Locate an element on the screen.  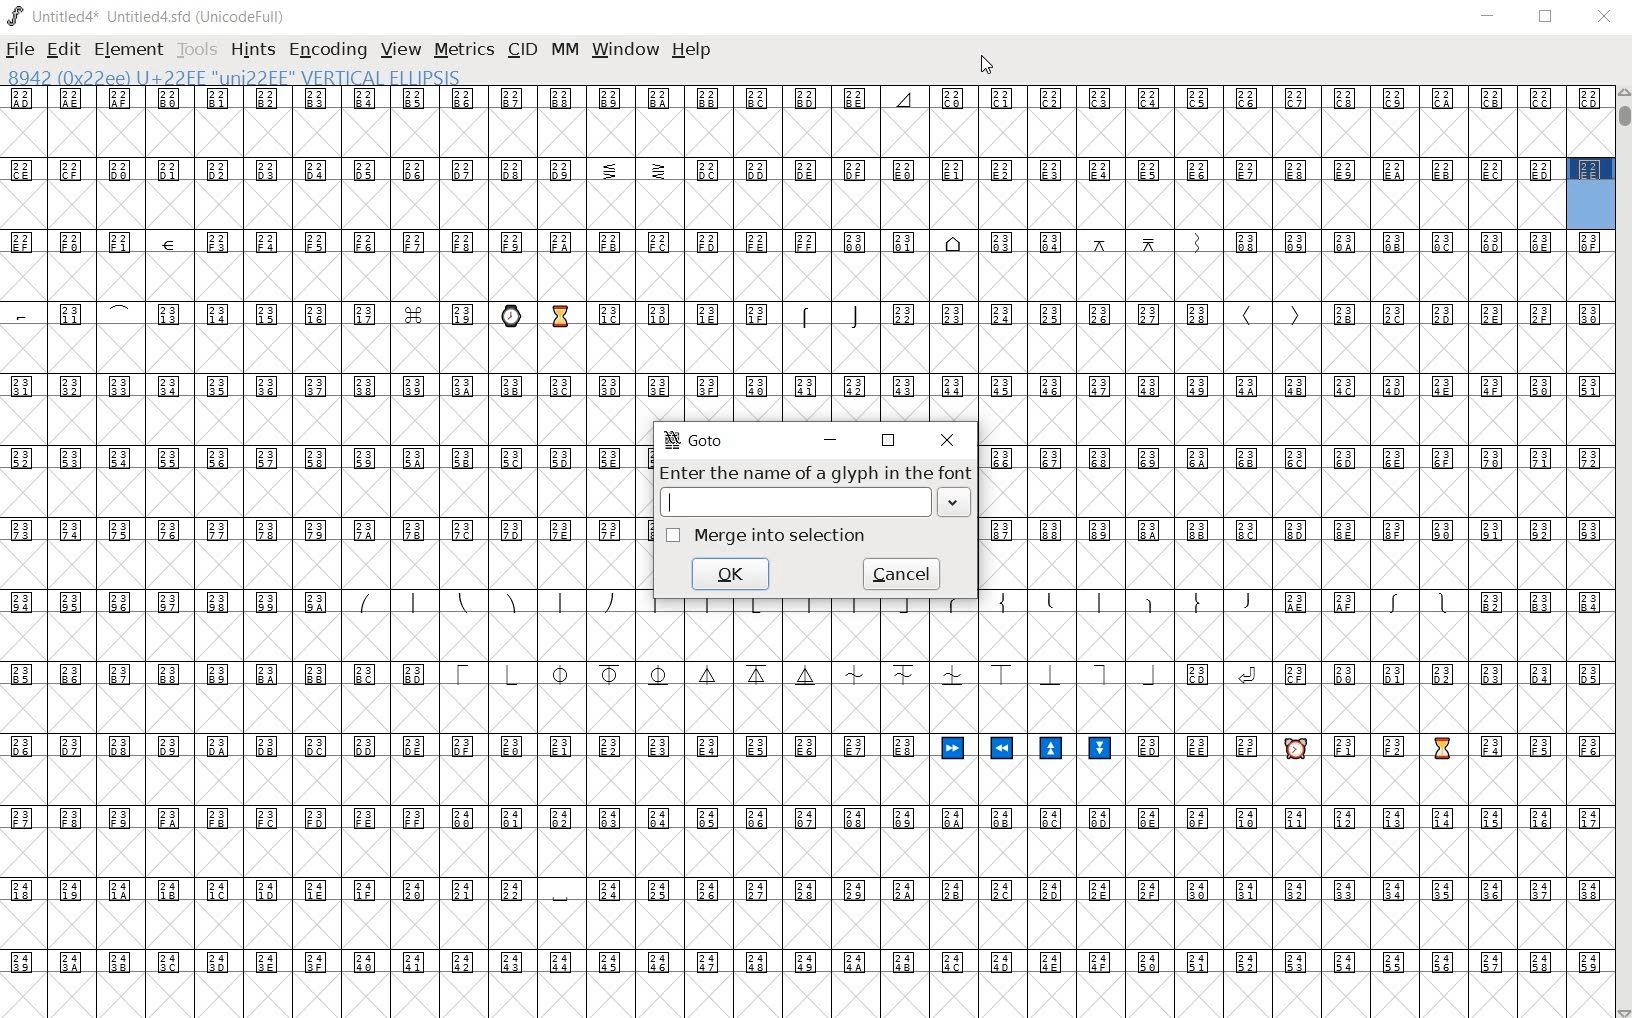
Enter the name of a glyph in the font is located at coordinates (816, 490).